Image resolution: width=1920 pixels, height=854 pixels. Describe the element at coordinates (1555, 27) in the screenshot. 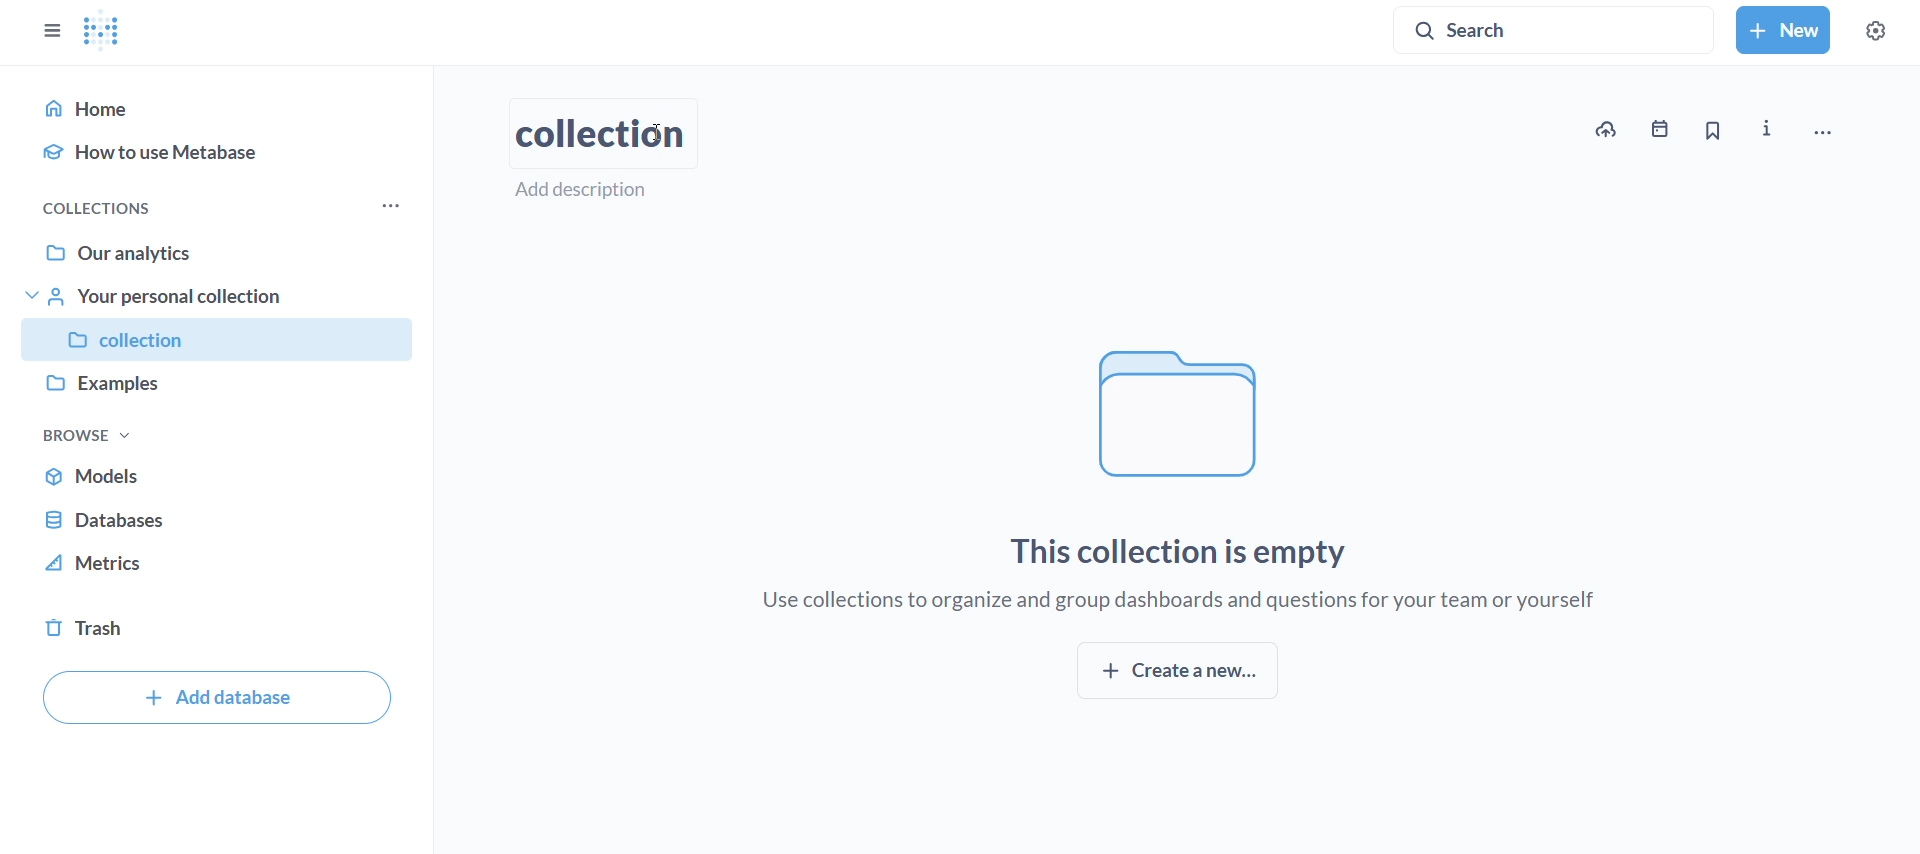

I see `search` at that location.